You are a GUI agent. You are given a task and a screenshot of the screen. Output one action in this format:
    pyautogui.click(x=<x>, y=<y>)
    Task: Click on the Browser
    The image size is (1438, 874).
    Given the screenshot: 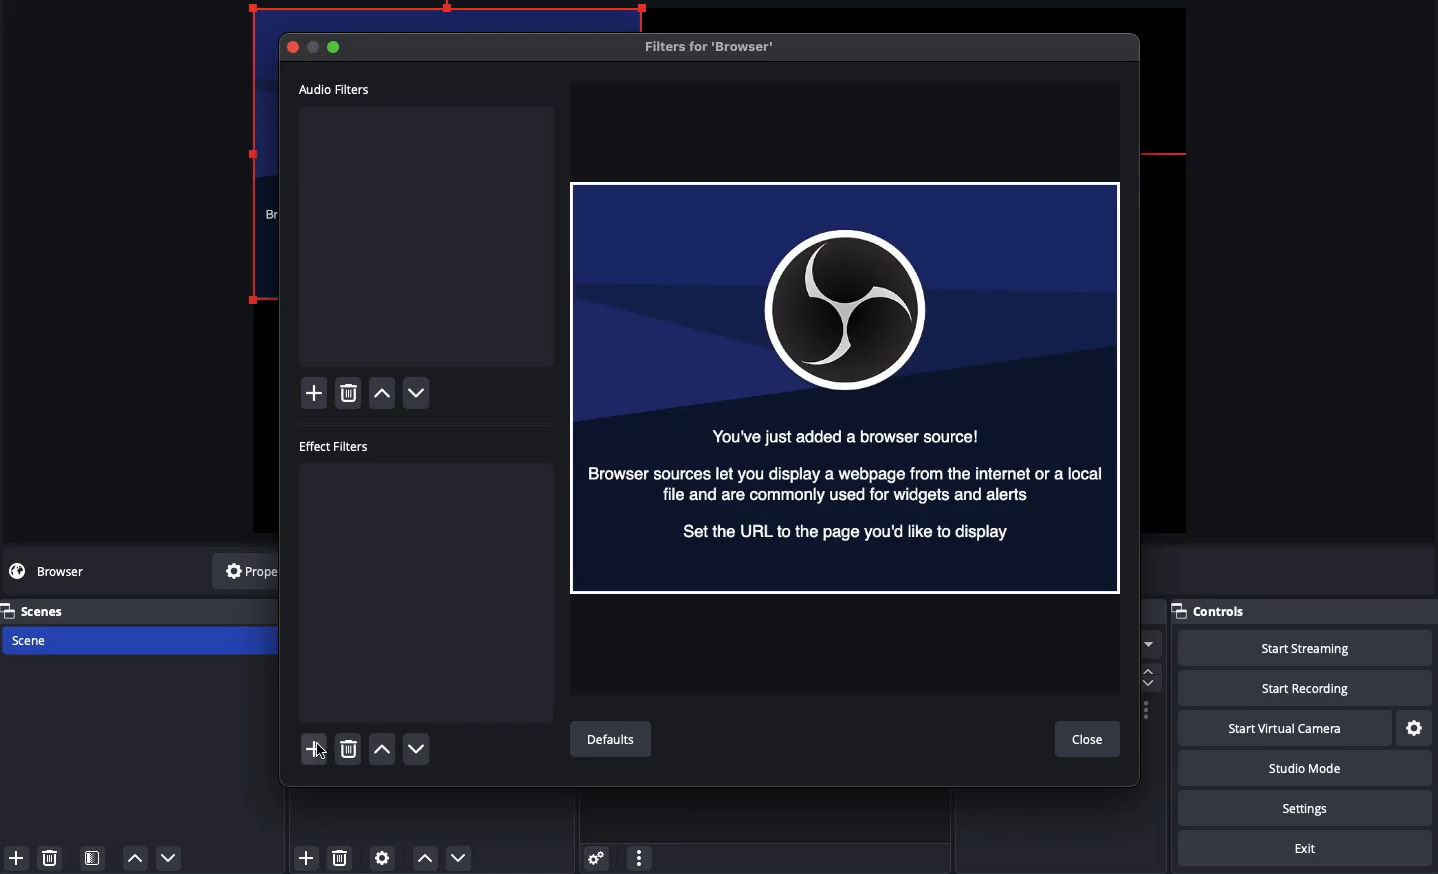 What is the action you would take?
    pyautogui.click(x=847, y=387)
    